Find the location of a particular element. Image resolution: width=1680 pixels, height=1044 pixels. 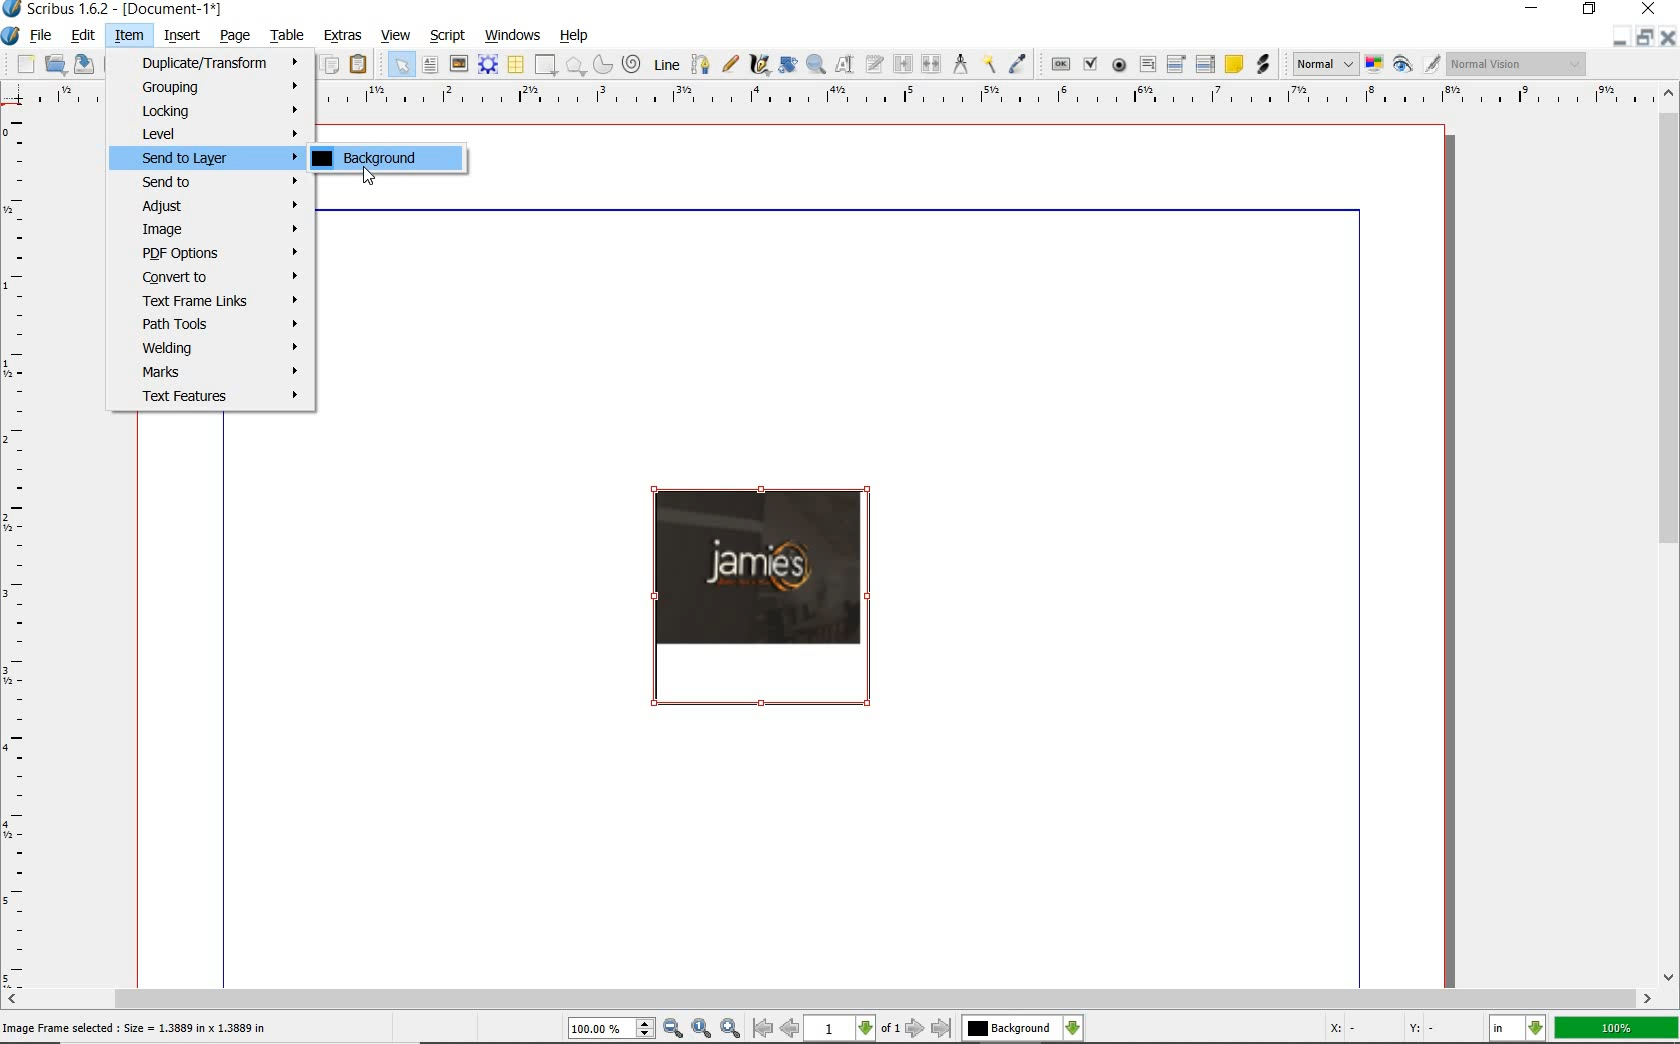

system logo is located at coordinates (10, 35).